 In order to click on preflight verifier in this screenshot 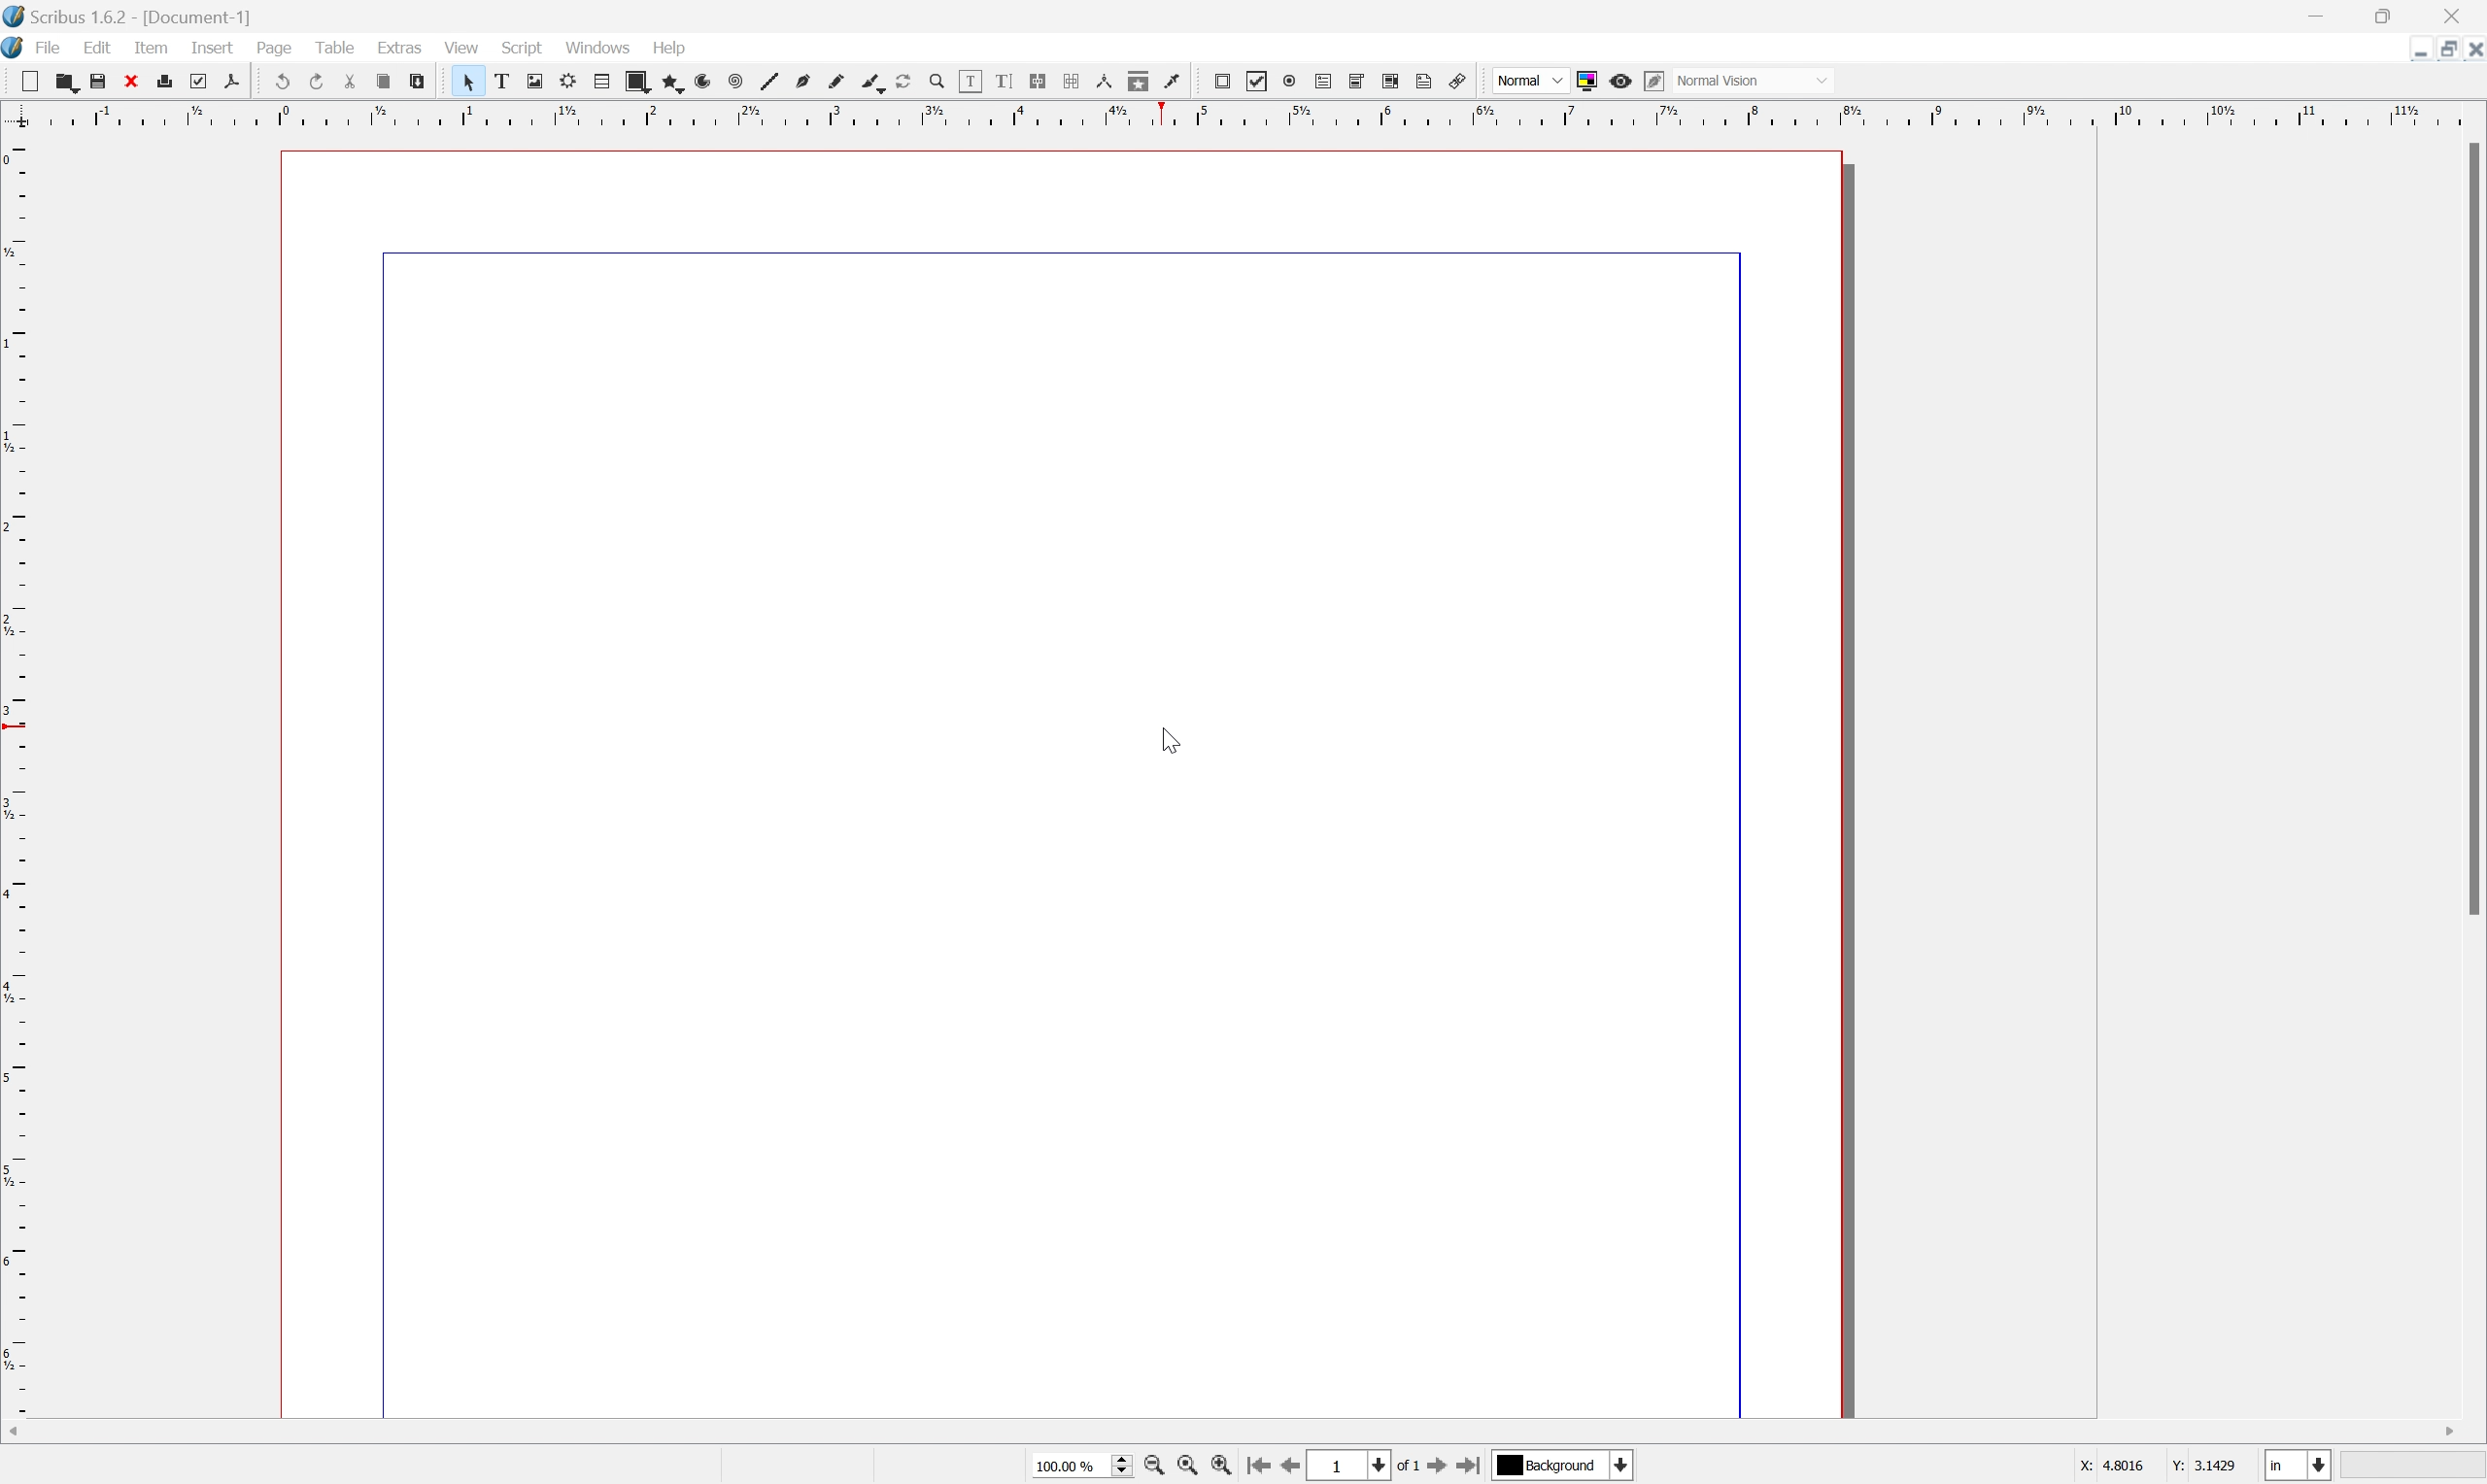, I will do `click(208, 82)`.